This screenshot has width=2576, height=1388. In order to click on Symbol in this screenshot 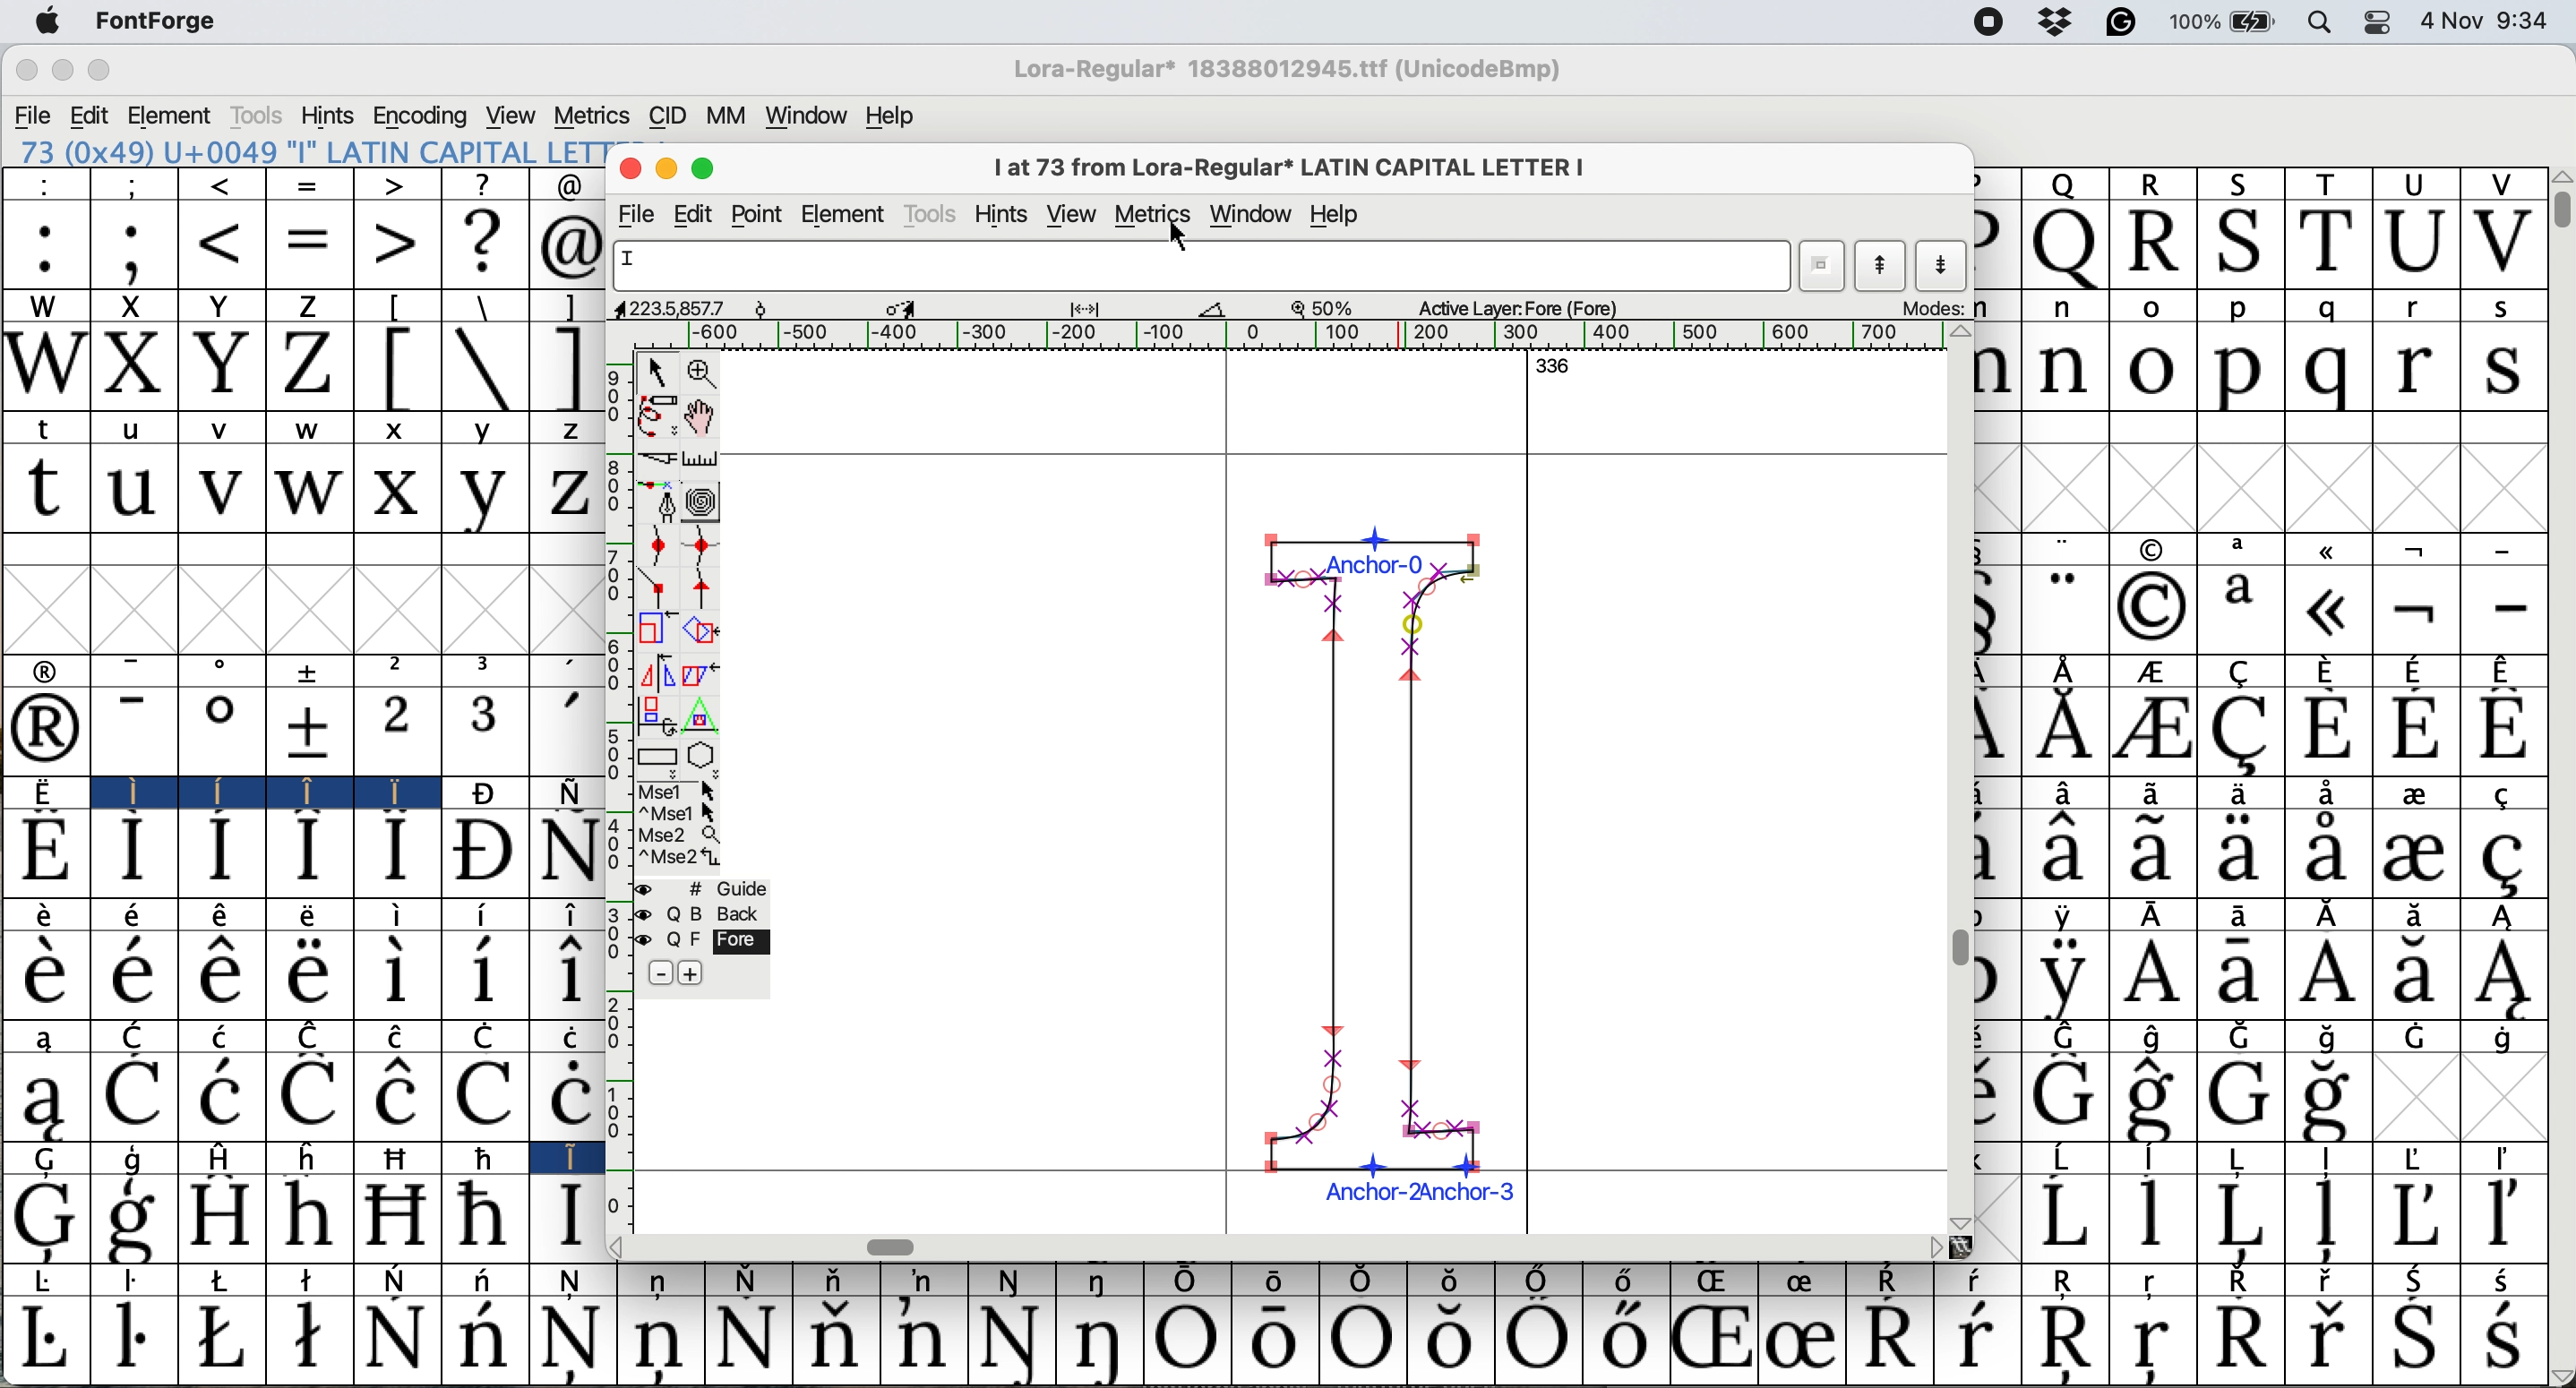, I will do `click(1269, 1342)`.